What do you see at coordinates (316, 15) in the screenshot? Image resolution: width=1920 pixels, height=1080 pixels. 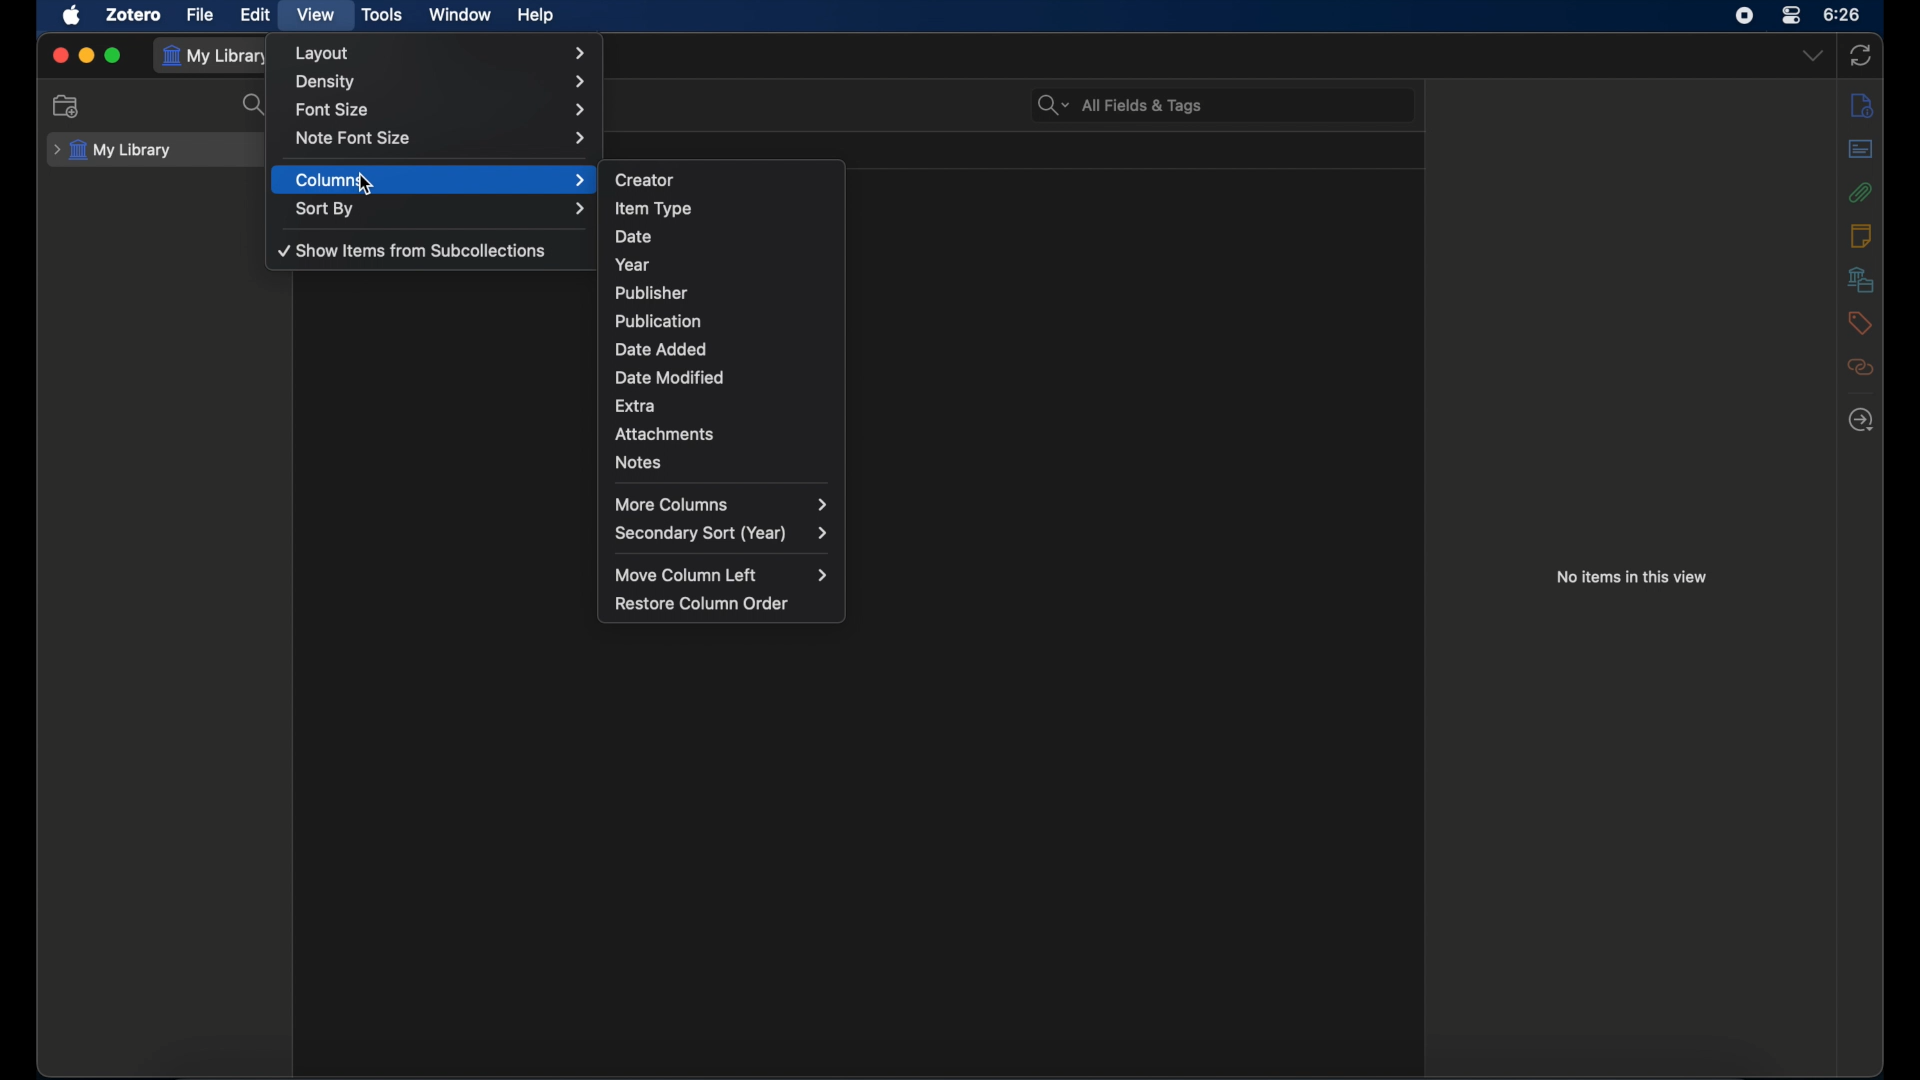 I see `view` at bounding box center [316, 15].